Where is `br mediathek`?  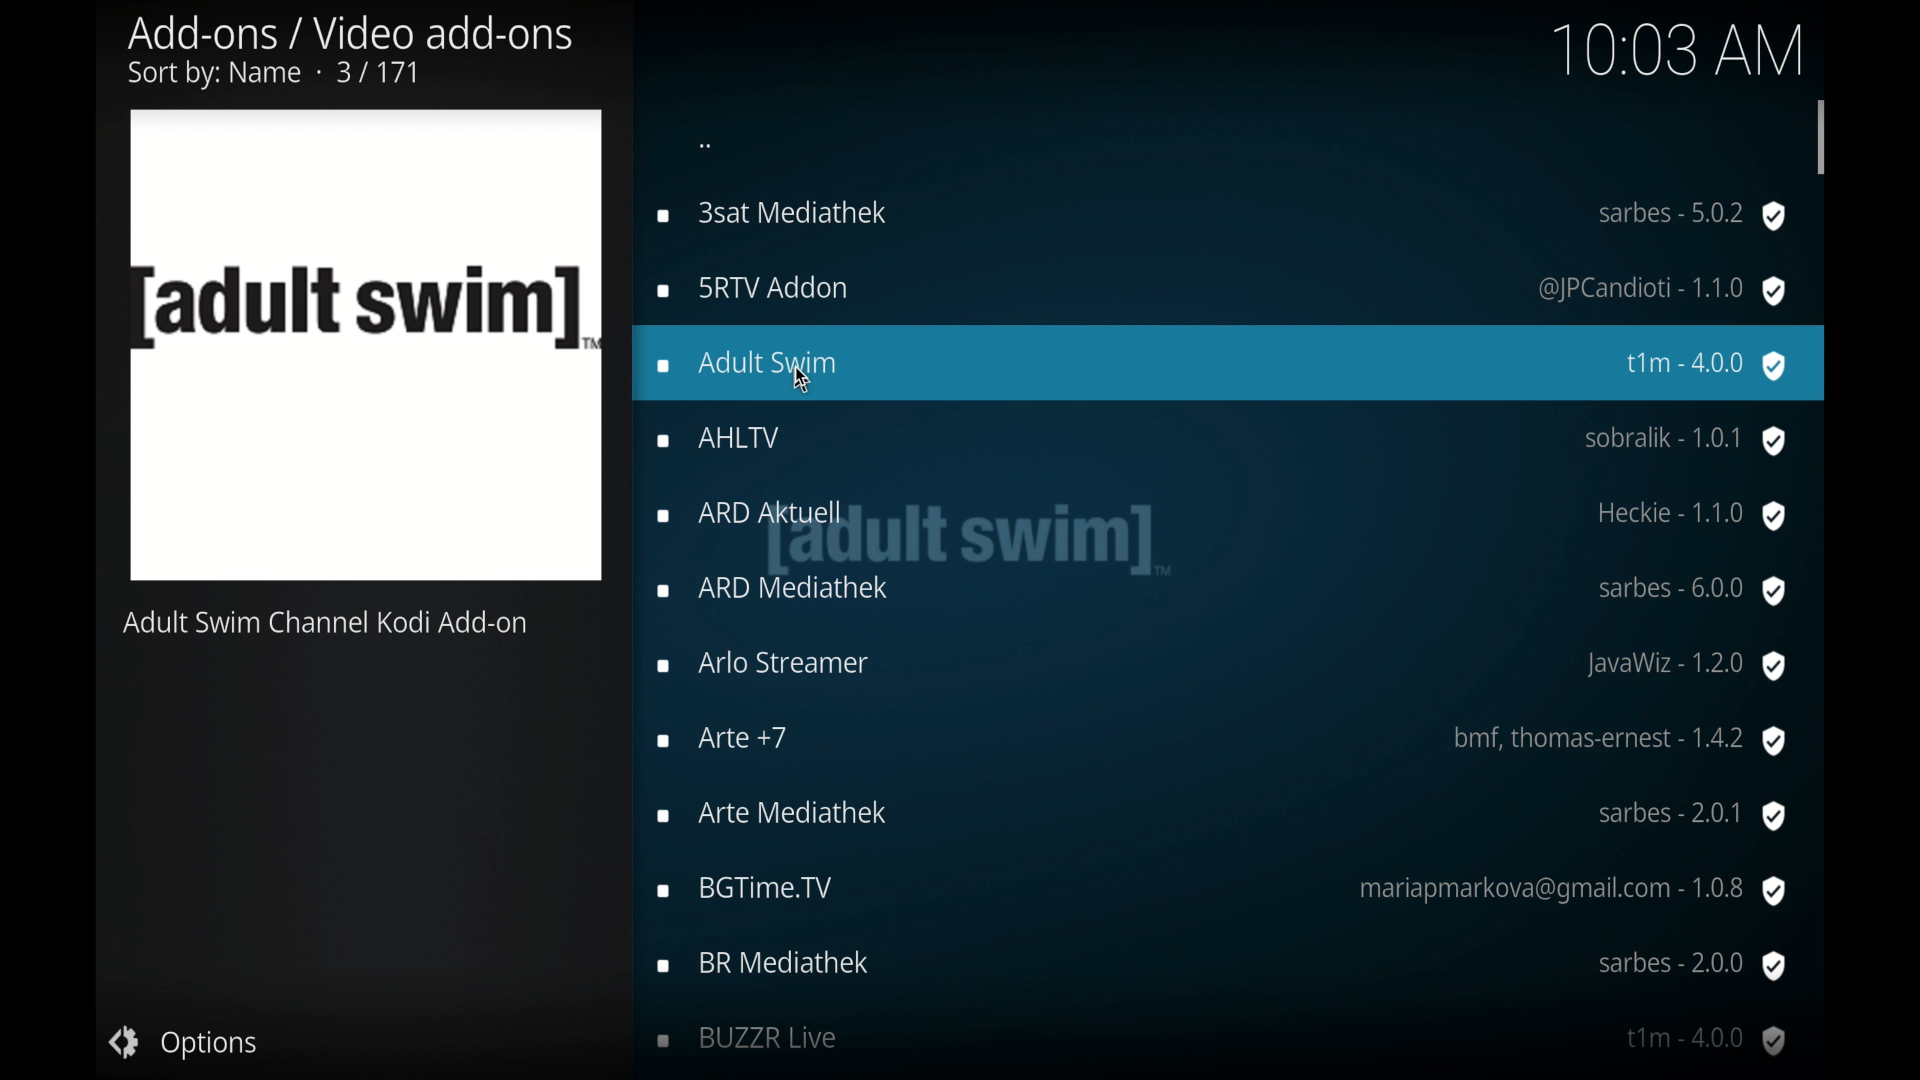 br mediathek is located at coordinates (1224, 966).